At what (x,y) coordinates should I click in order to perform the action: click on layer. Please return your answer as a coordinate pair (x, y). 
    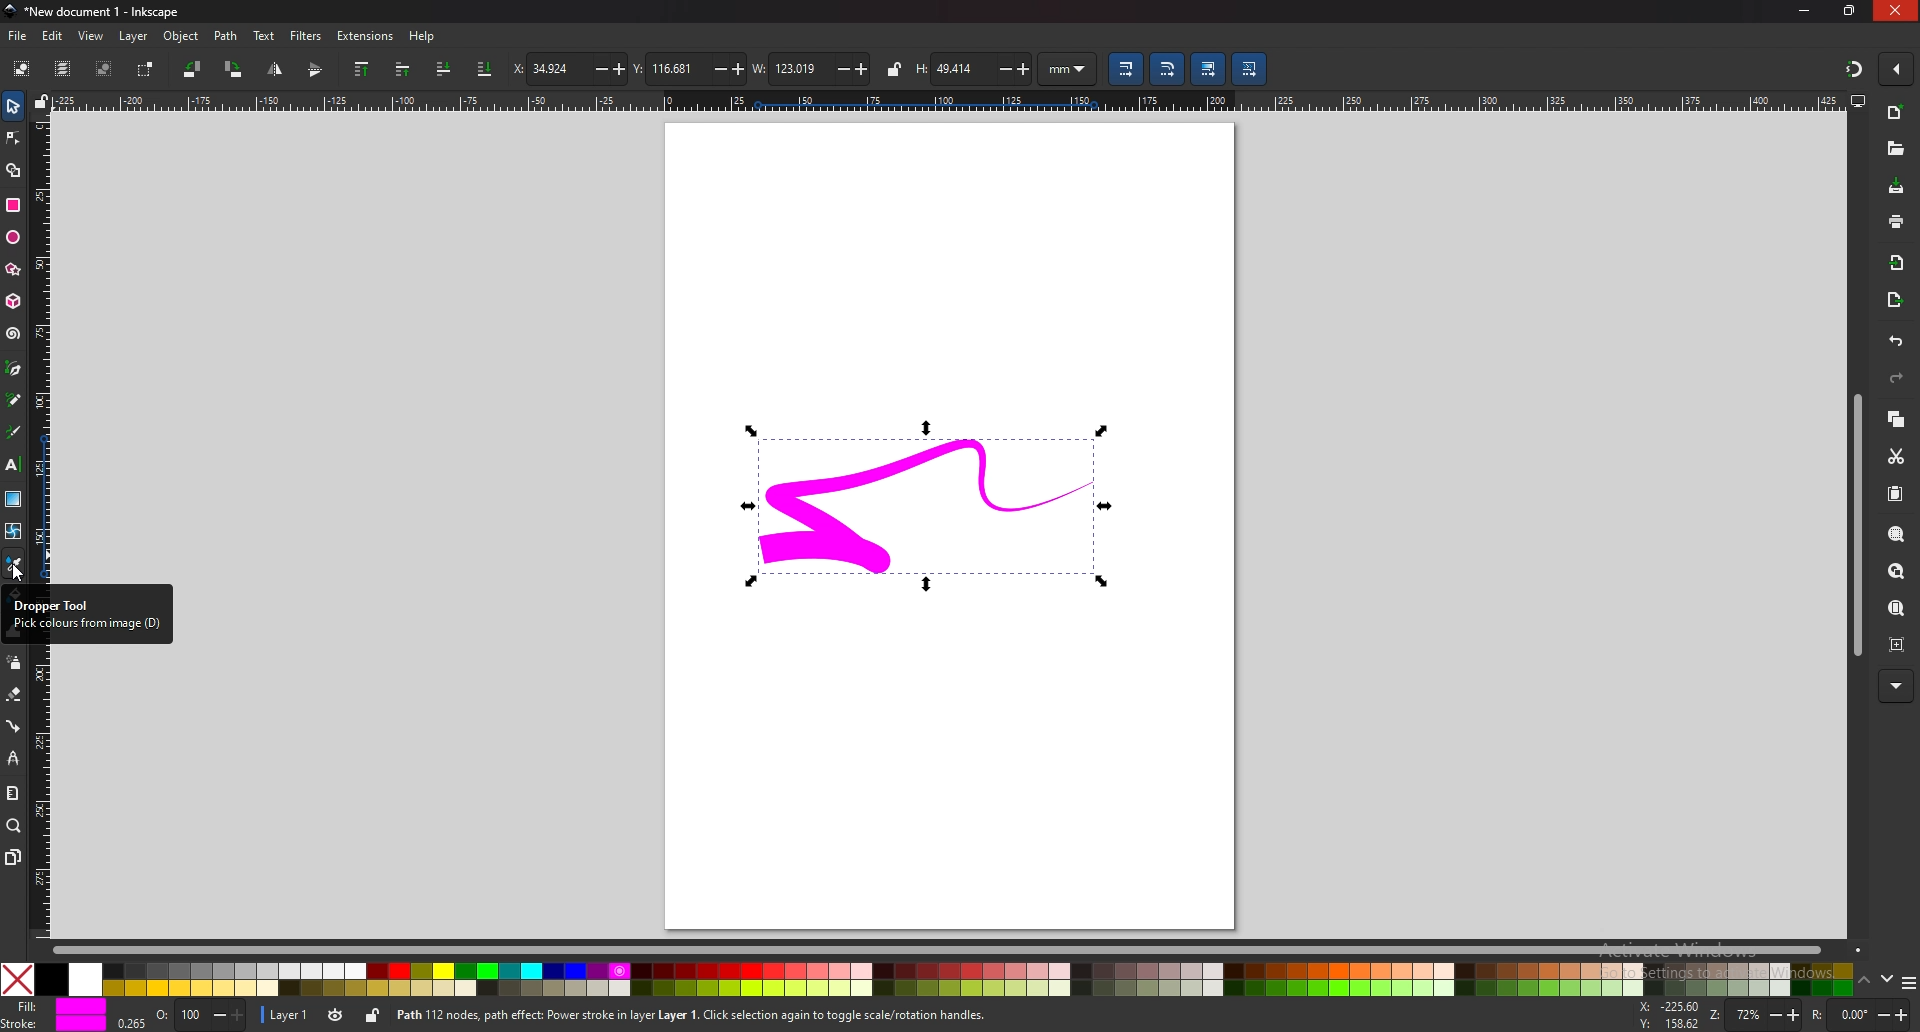
    Looking at the image, I should click on (282, 1015).